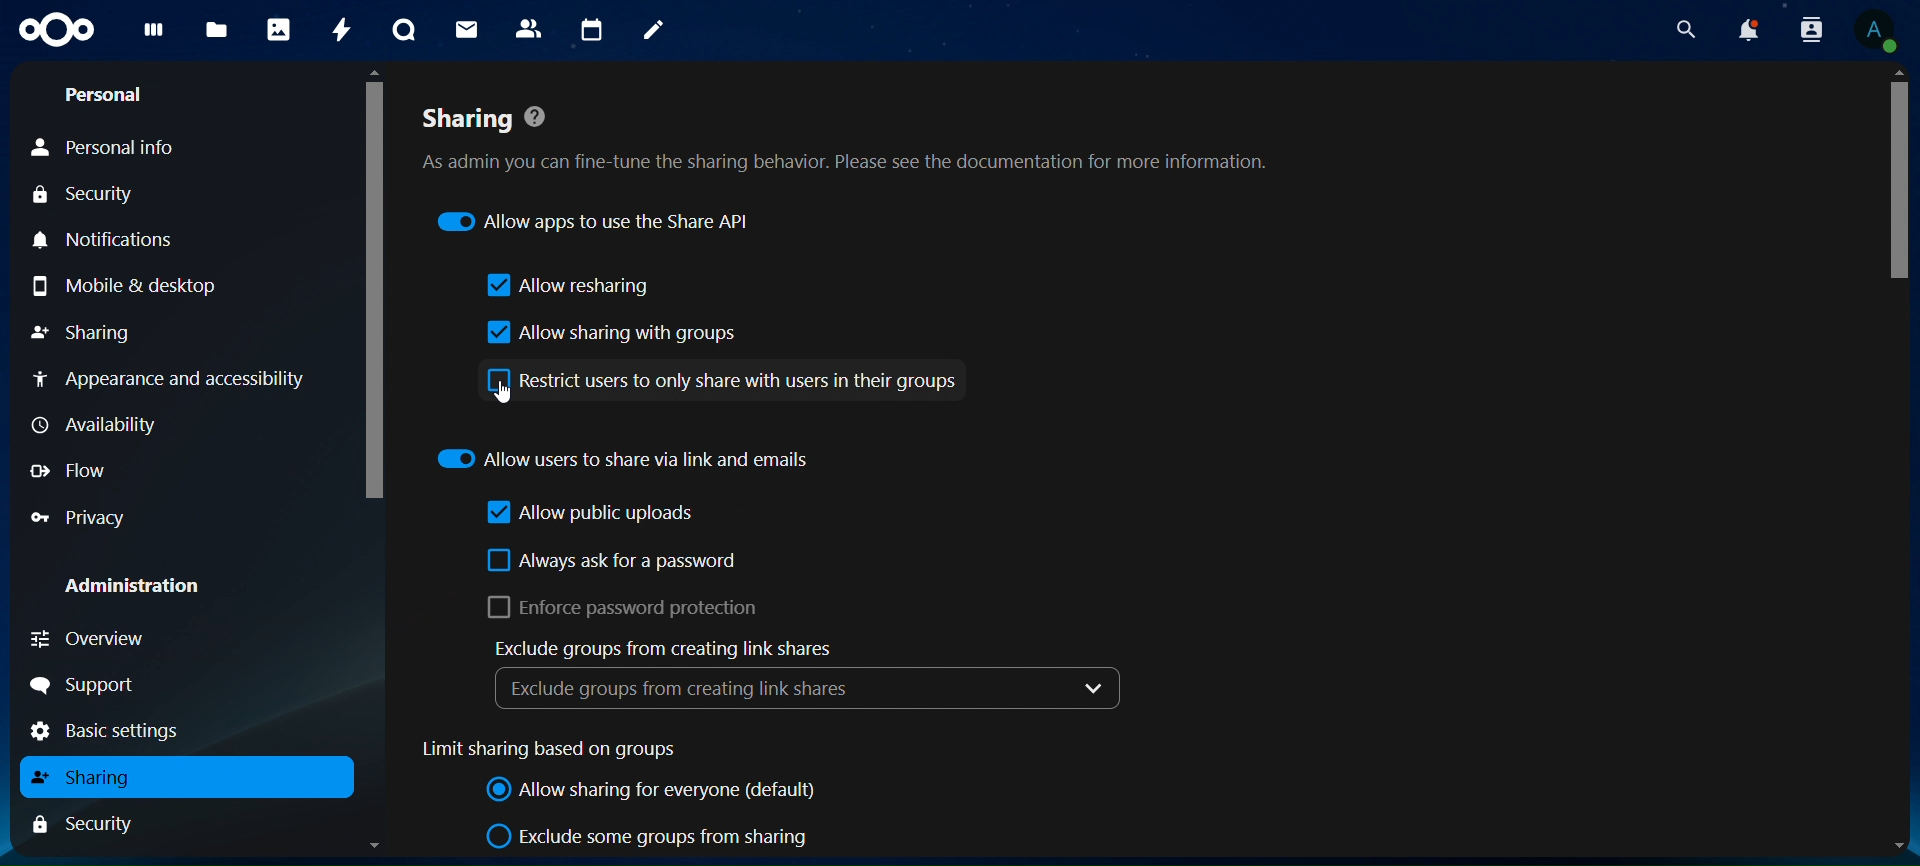  I want to click on basic settings, so click(108, 732).